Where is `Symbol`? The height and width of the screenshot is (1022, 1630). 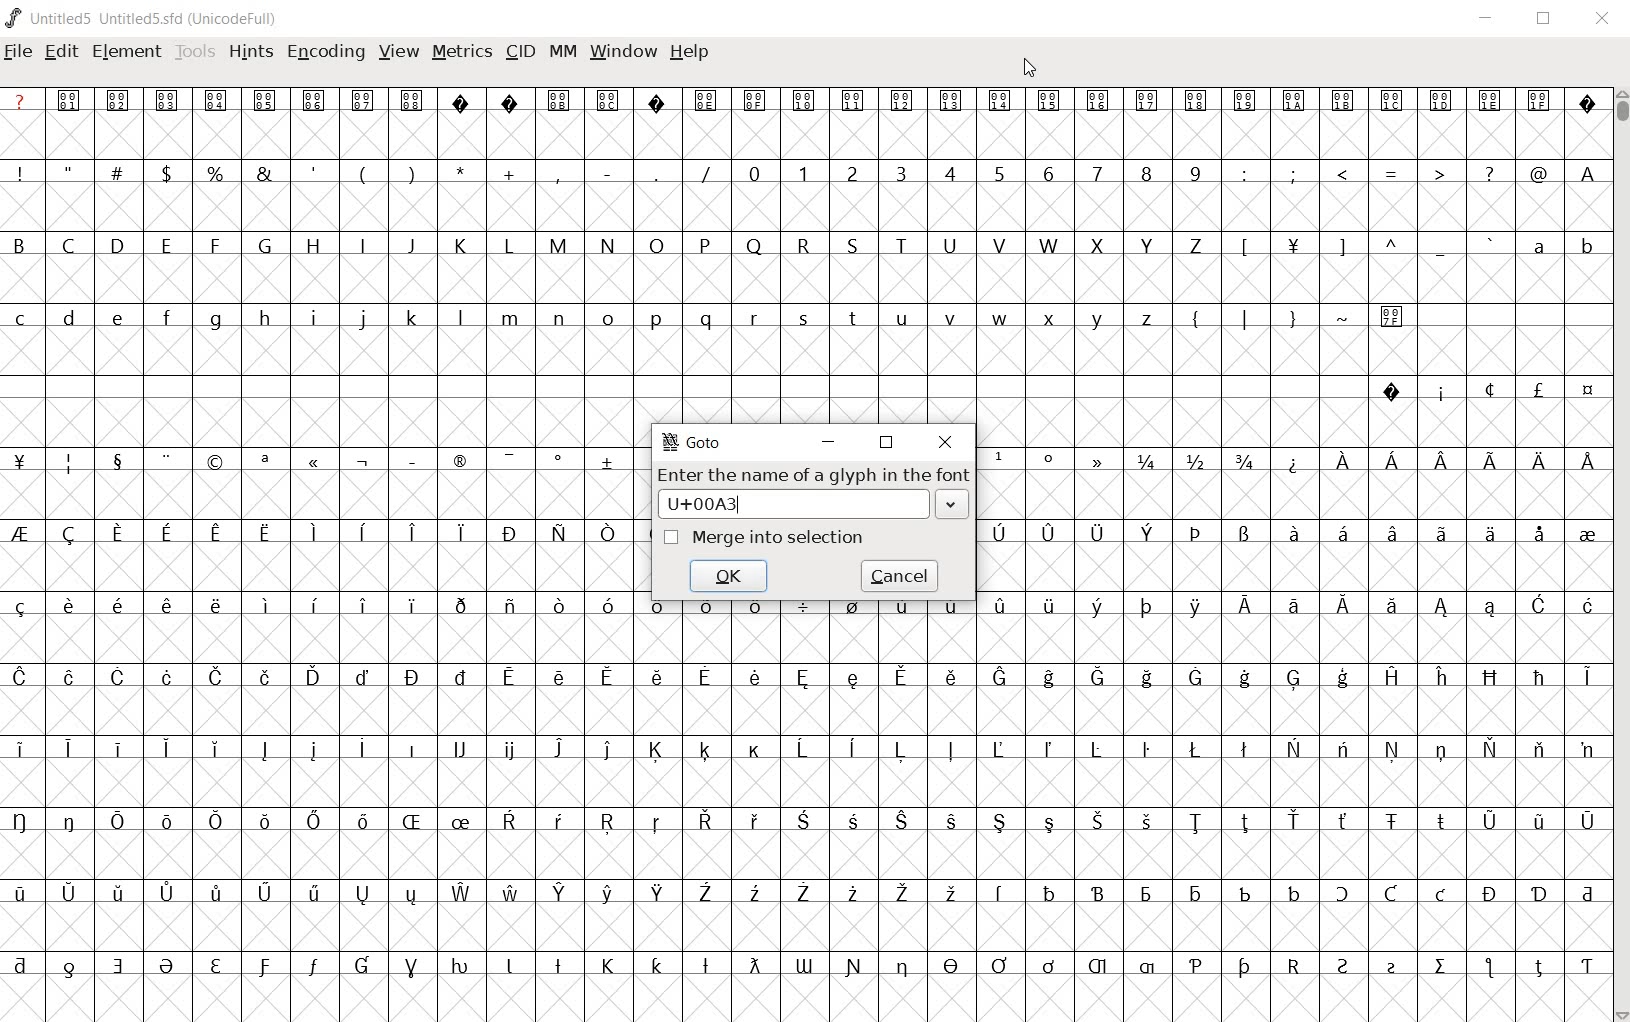
Symbol is located at coordinates (1538, 821).